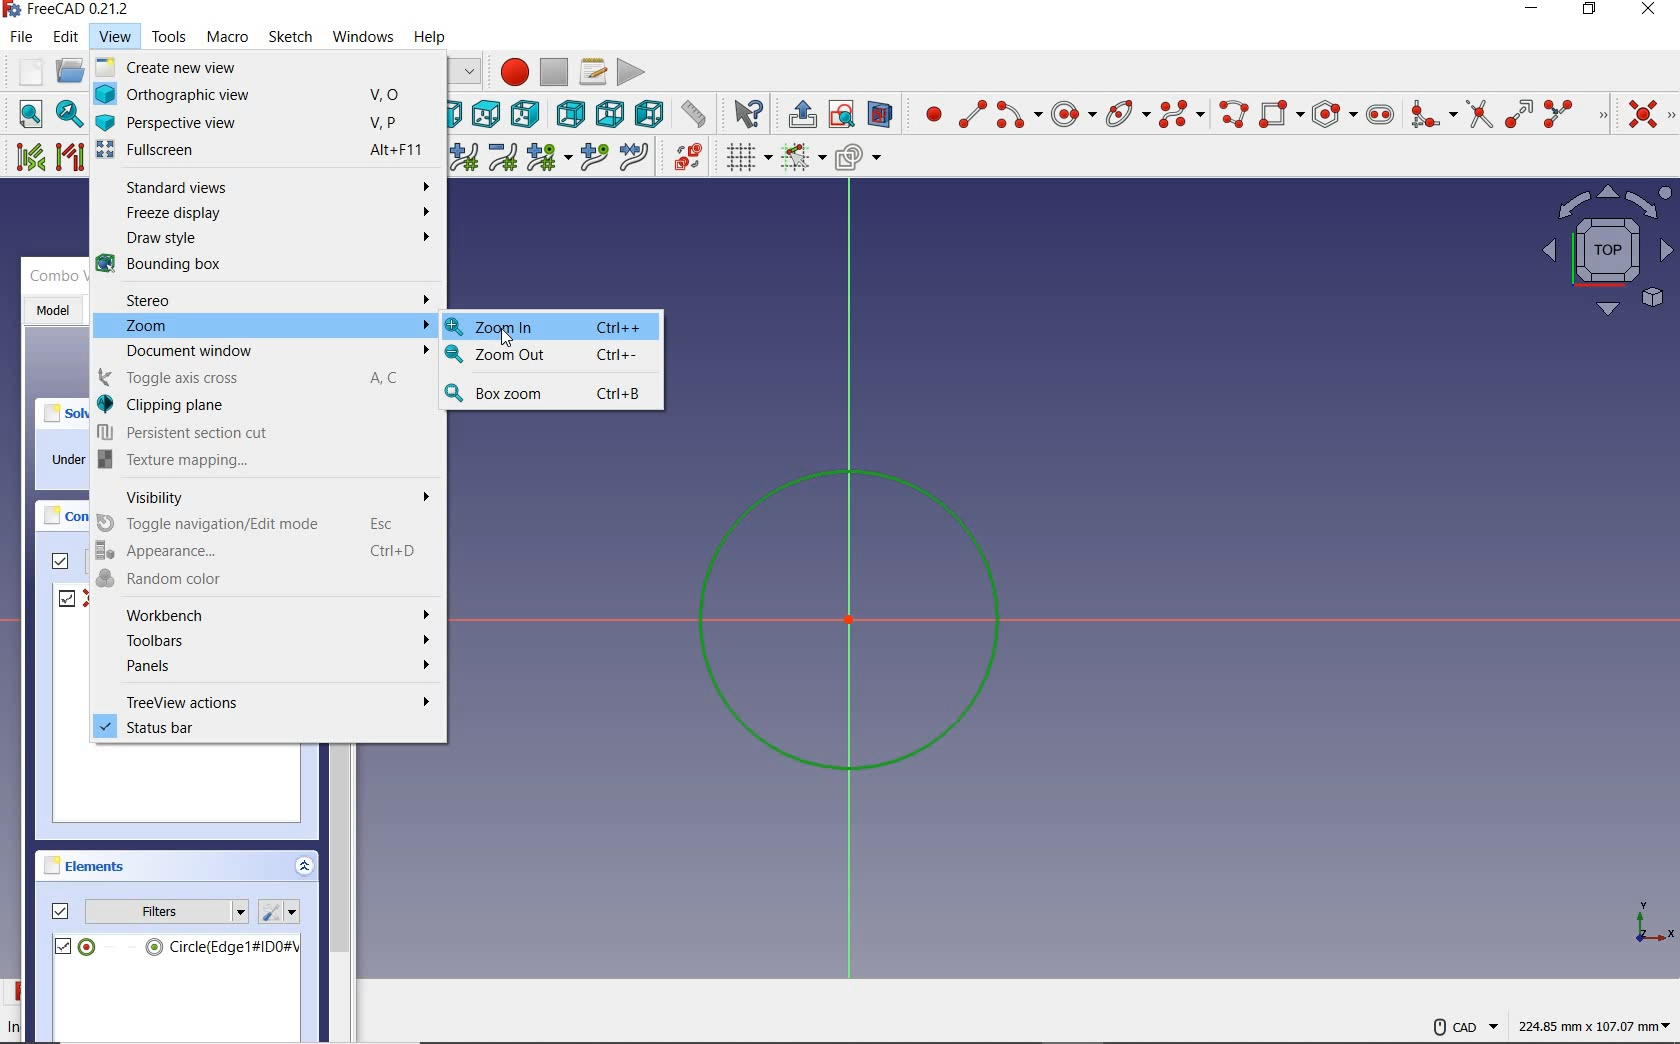 The image size is (1680, 1044). I want to click on under constrained: 1DoF, so click(65, 461).